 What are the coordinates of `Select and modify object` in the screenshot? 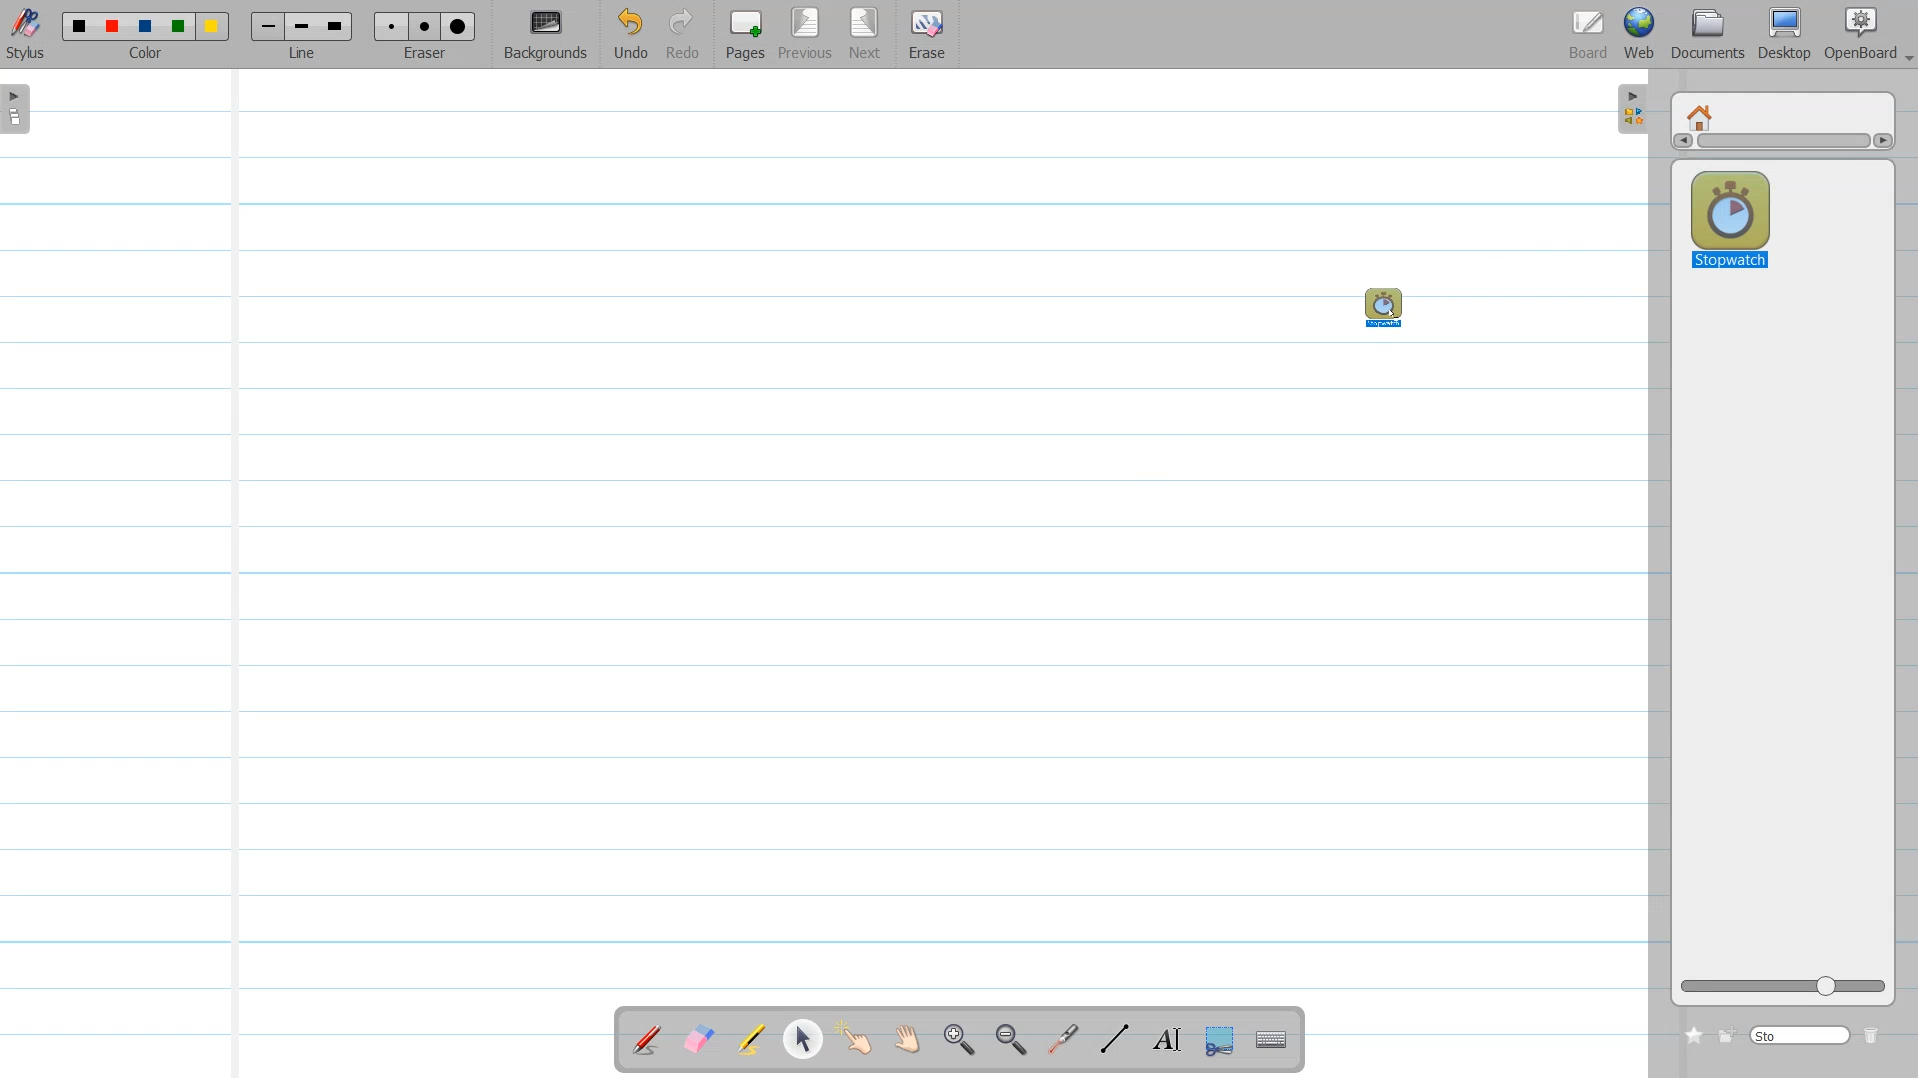 It's located at (802, 1039).